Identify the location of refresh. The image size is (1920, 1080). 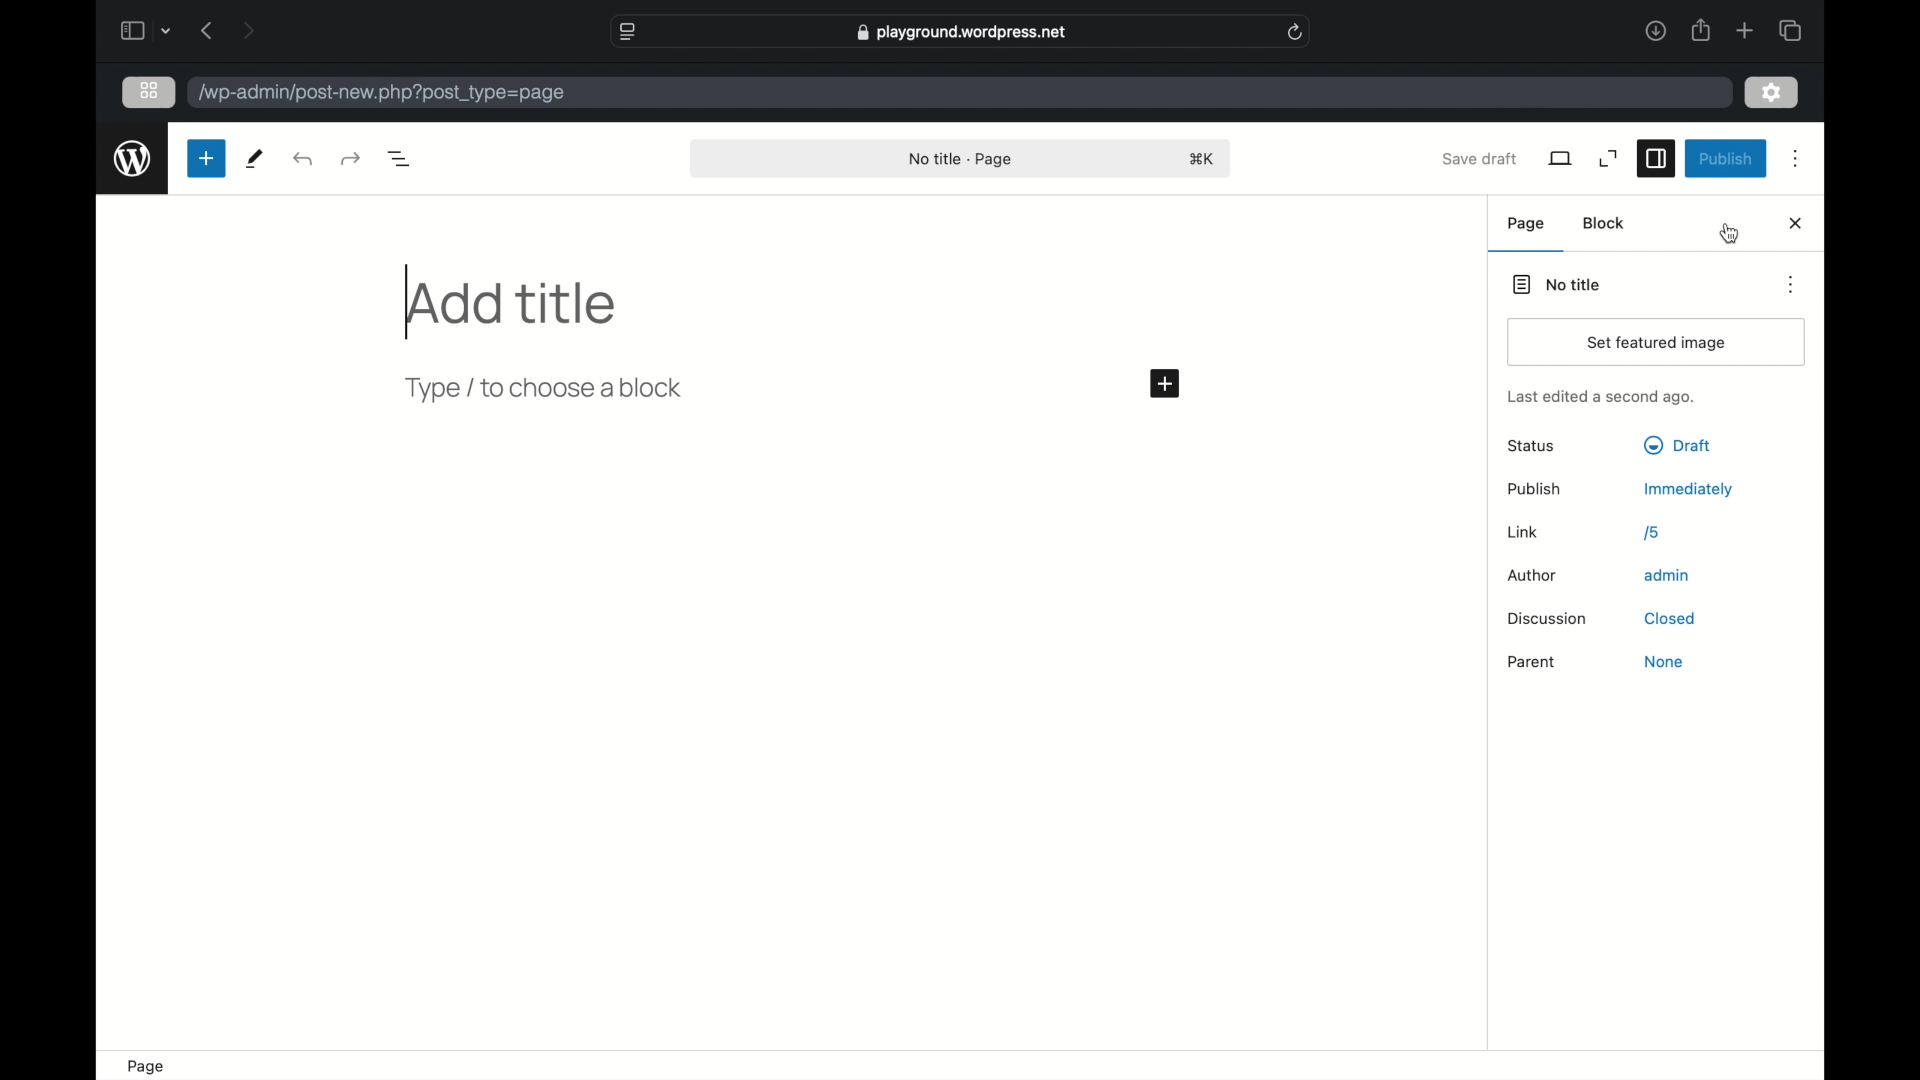
(1296, 32).